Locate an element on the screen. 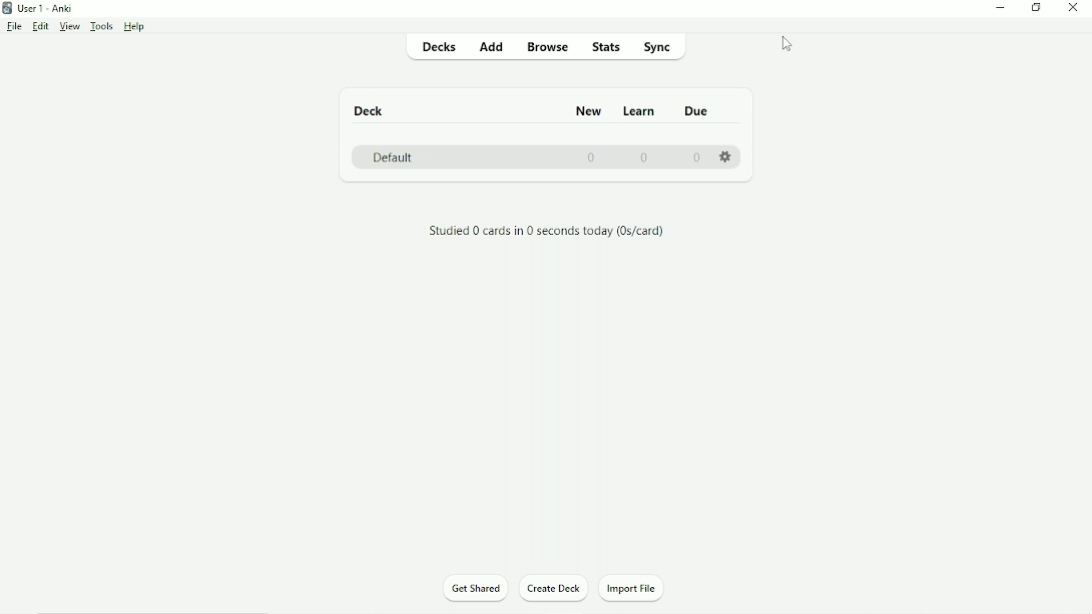  Studied 0 cards in 0 seconds today. is located at coordinates (546, 232).